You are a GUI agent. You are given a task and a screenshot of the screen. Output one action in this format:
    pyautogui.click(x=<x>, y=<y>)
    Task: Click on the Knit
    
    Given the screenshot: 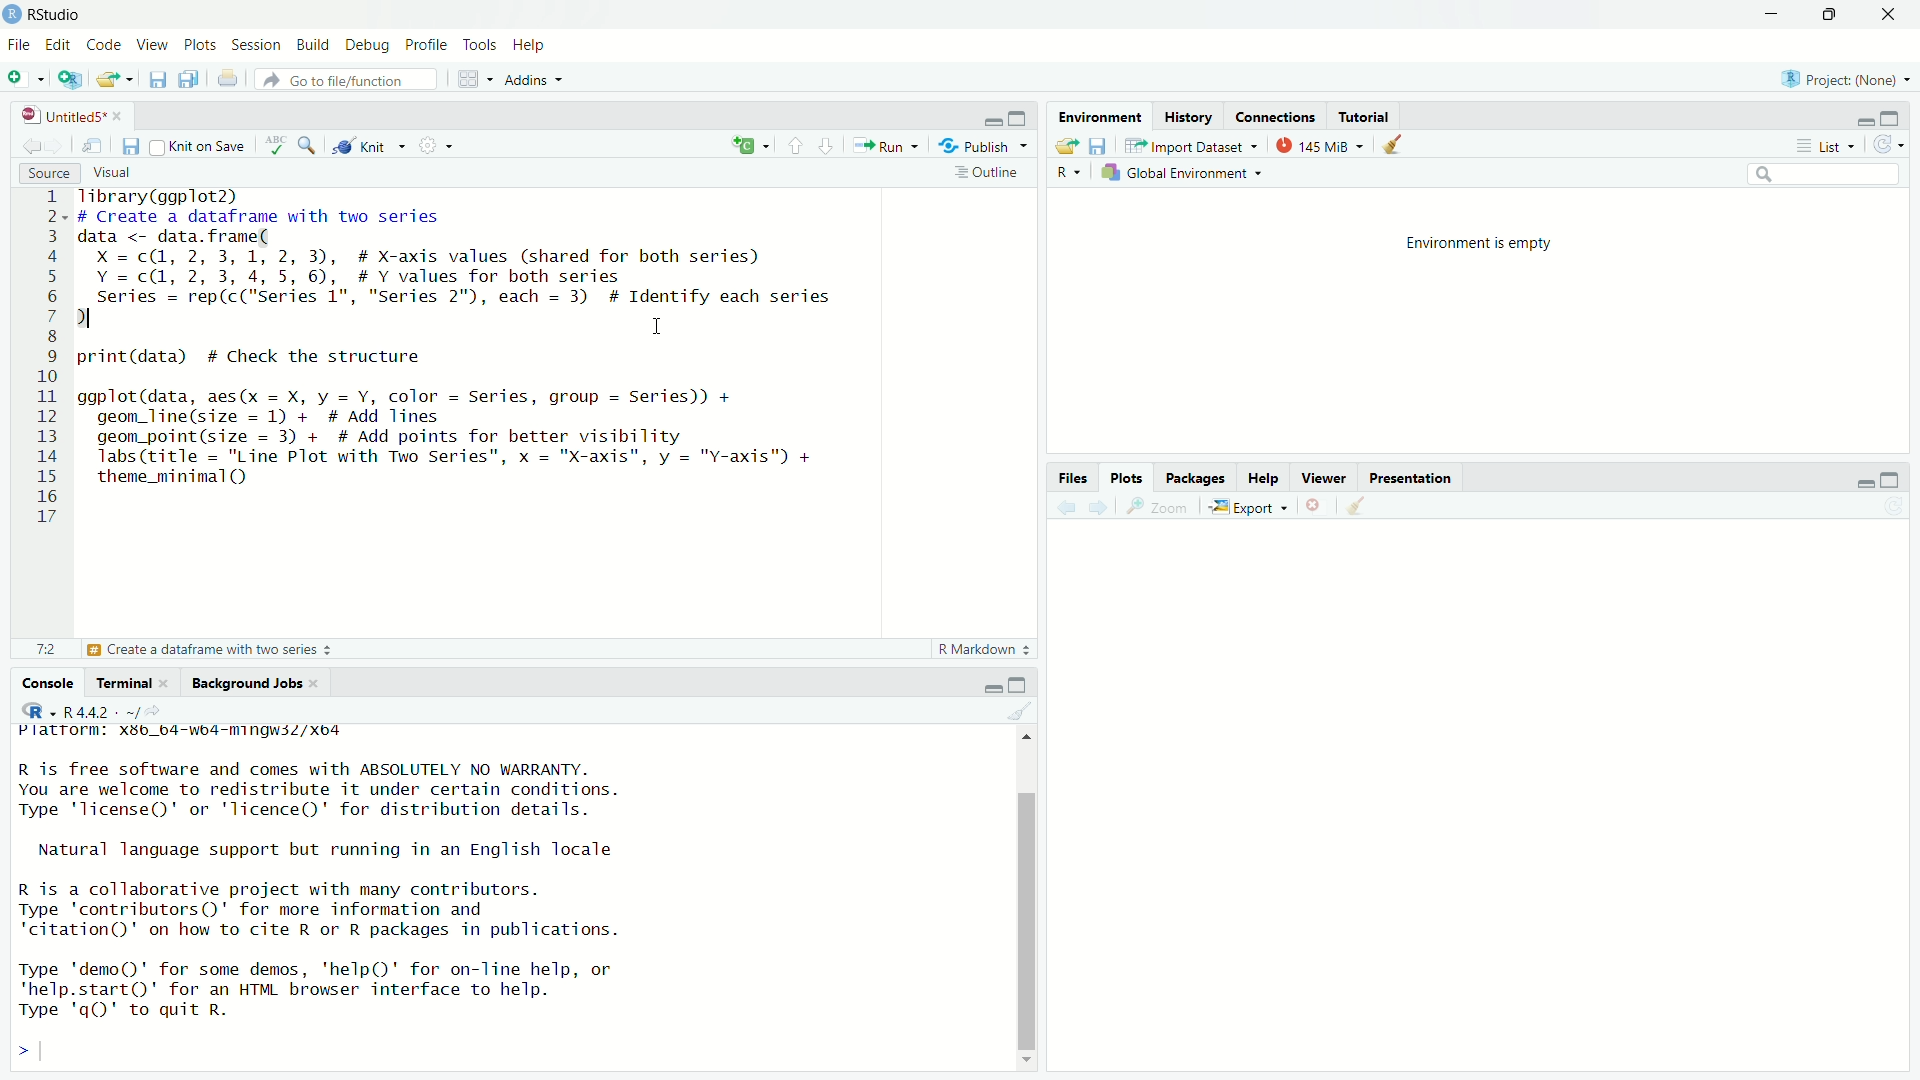 What is the action you would take?
    pyautogui.click(x=371, y=147)
    